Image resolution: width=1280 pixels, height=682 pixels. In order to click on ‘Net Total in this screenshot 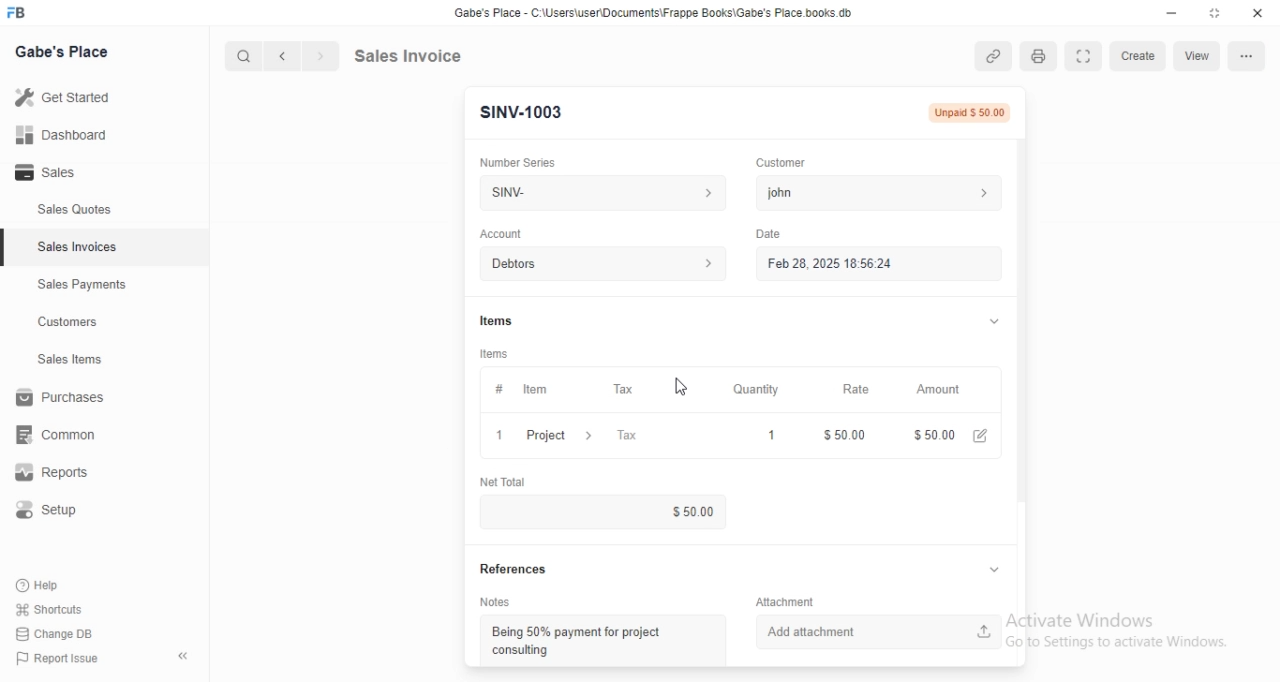, I will do `click(504, 481)`.